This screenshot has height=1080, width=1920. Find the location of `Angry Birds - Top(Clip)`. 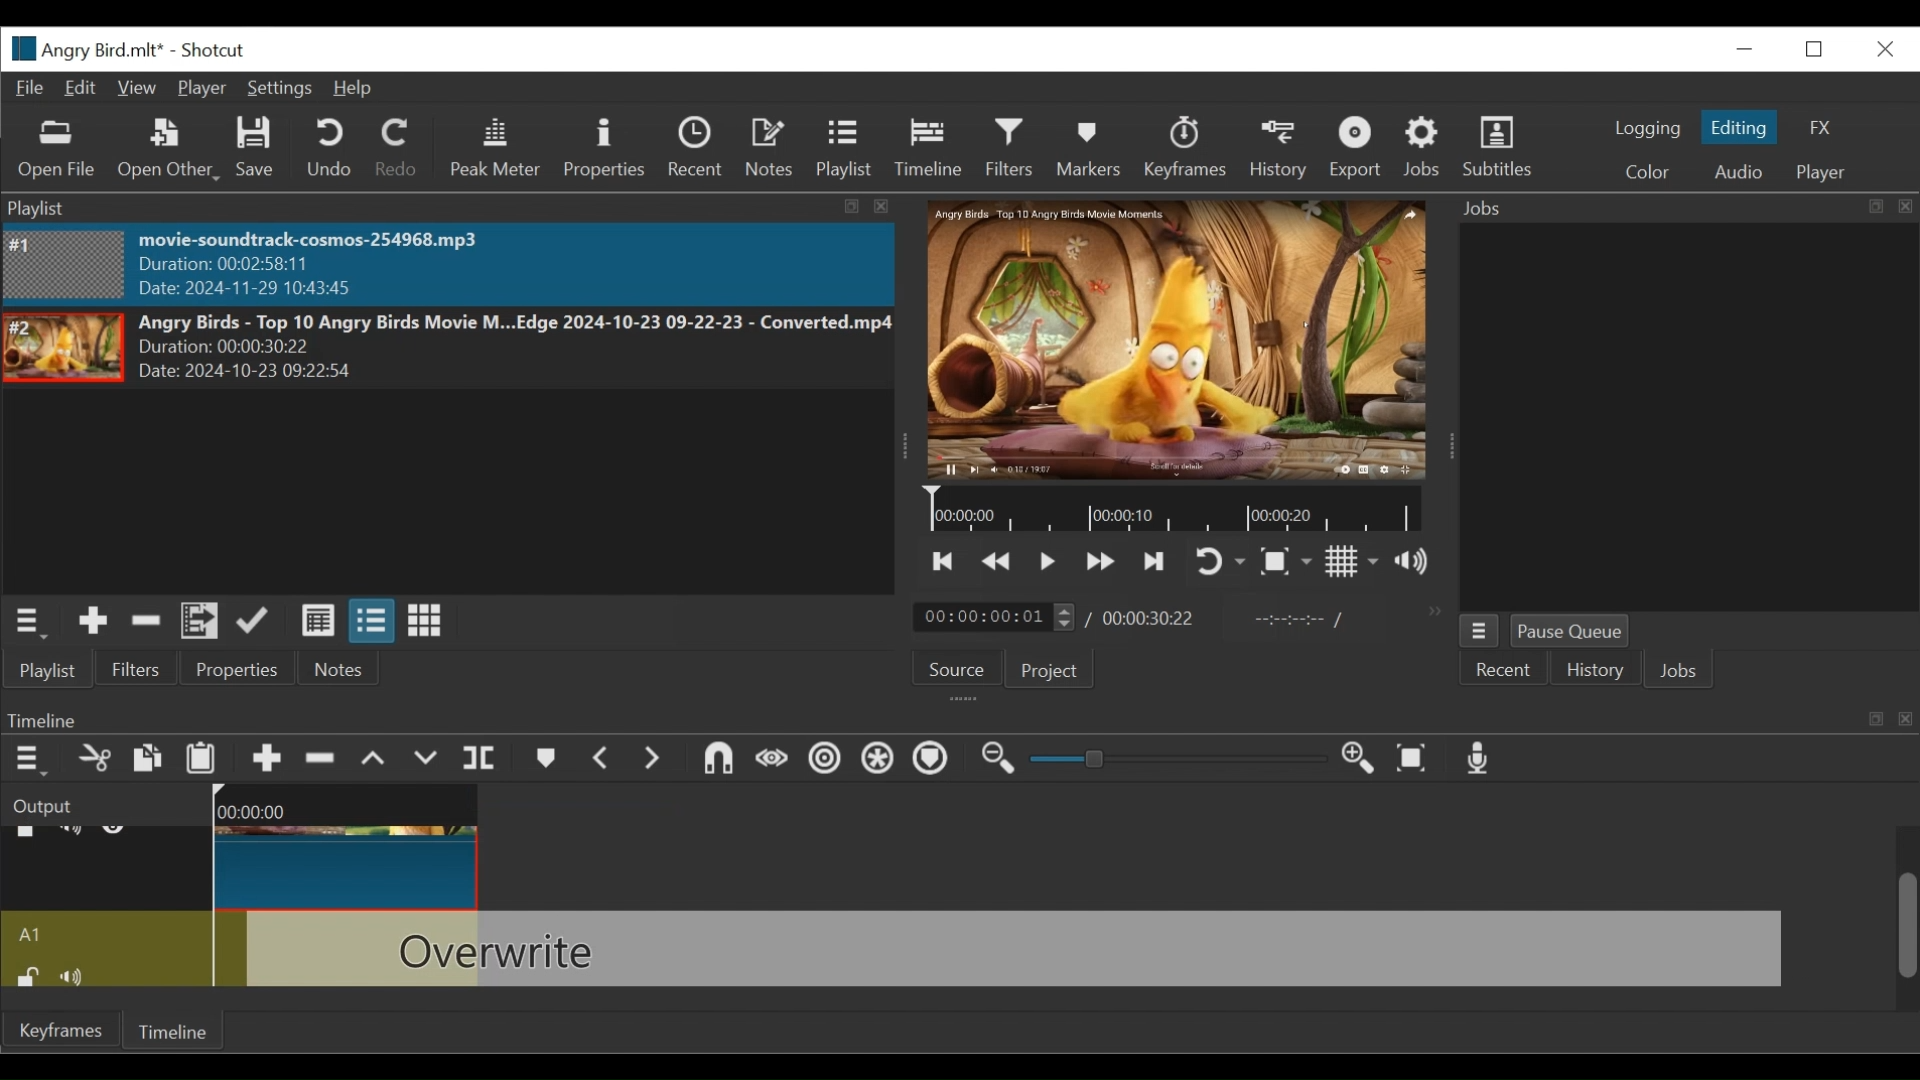

Angry Birds - Top(Clip) is located at coordinates (350, 865).